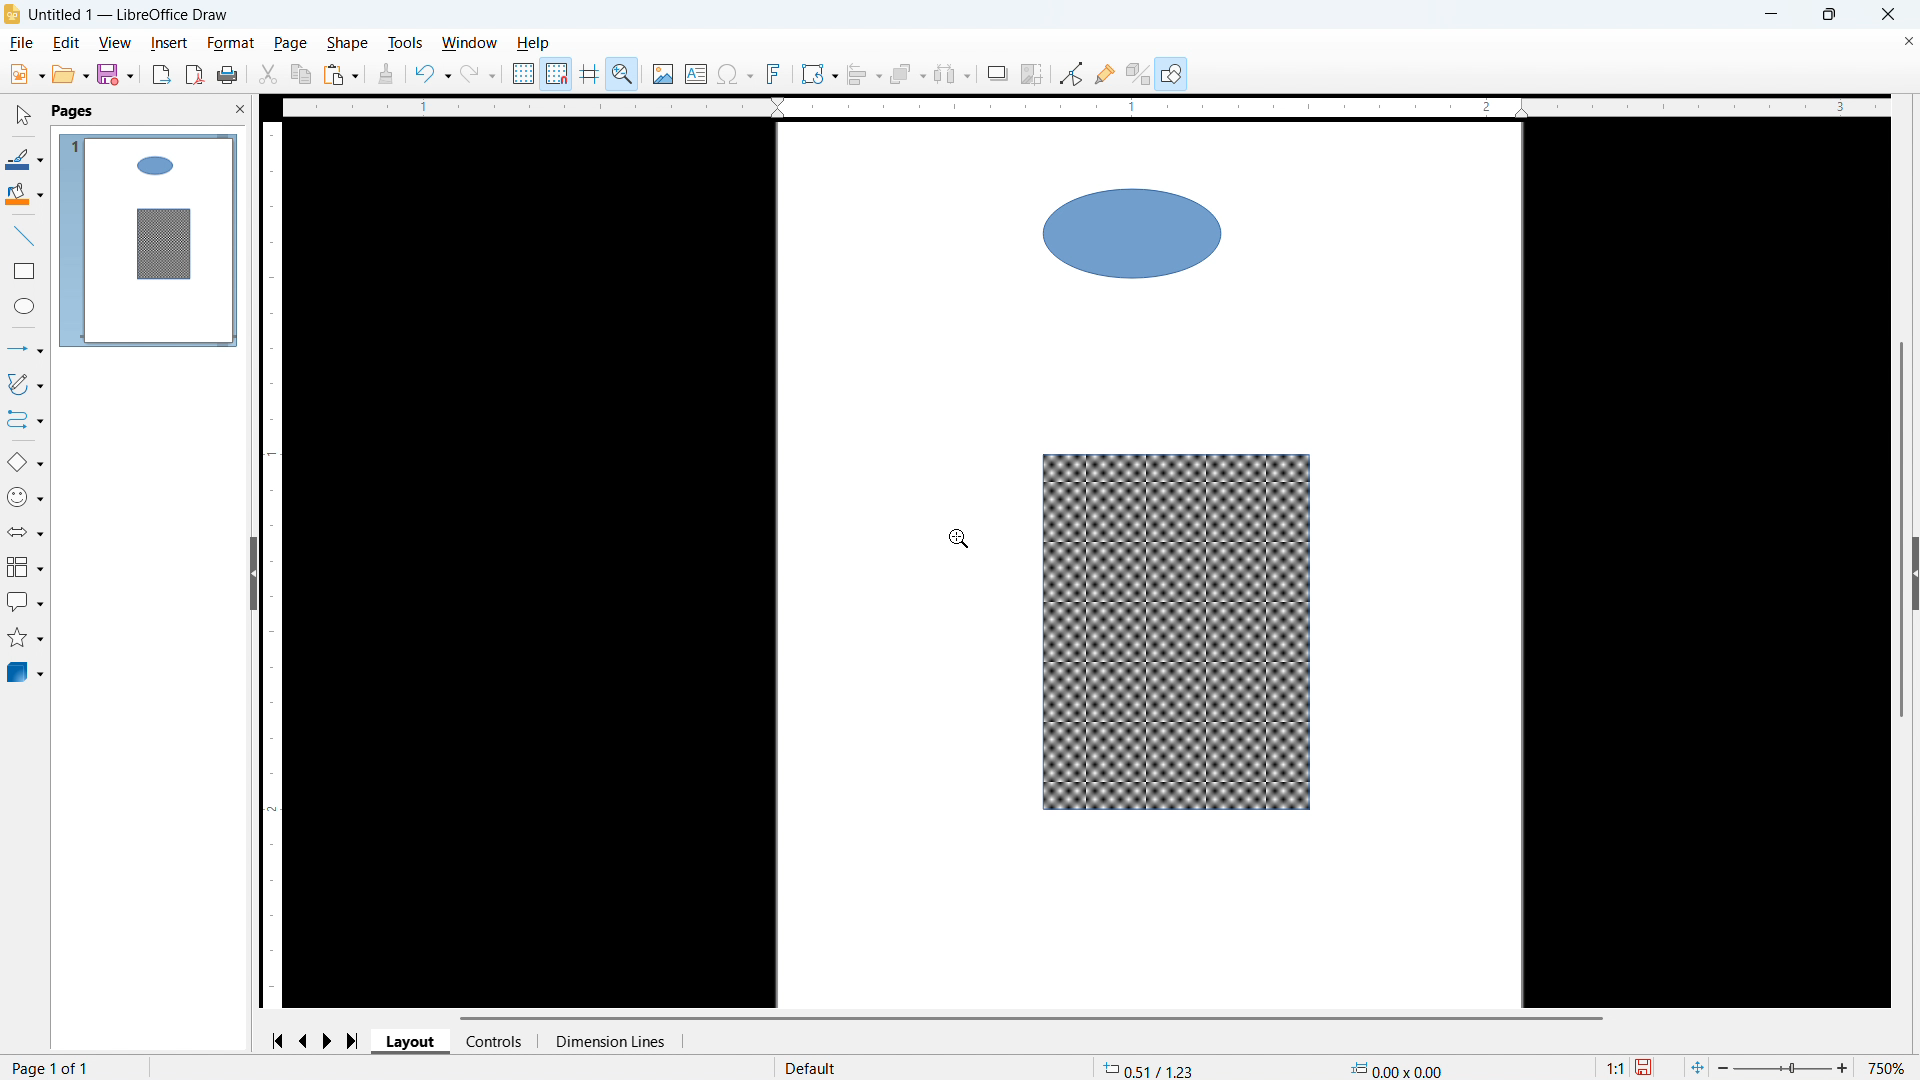 The width and height of the screenshot is (1920, 1080). What do you see at coordinates (1171, 73) in the screenshot?
I see `Show draw functions ` at bounding box center [1171, 73].